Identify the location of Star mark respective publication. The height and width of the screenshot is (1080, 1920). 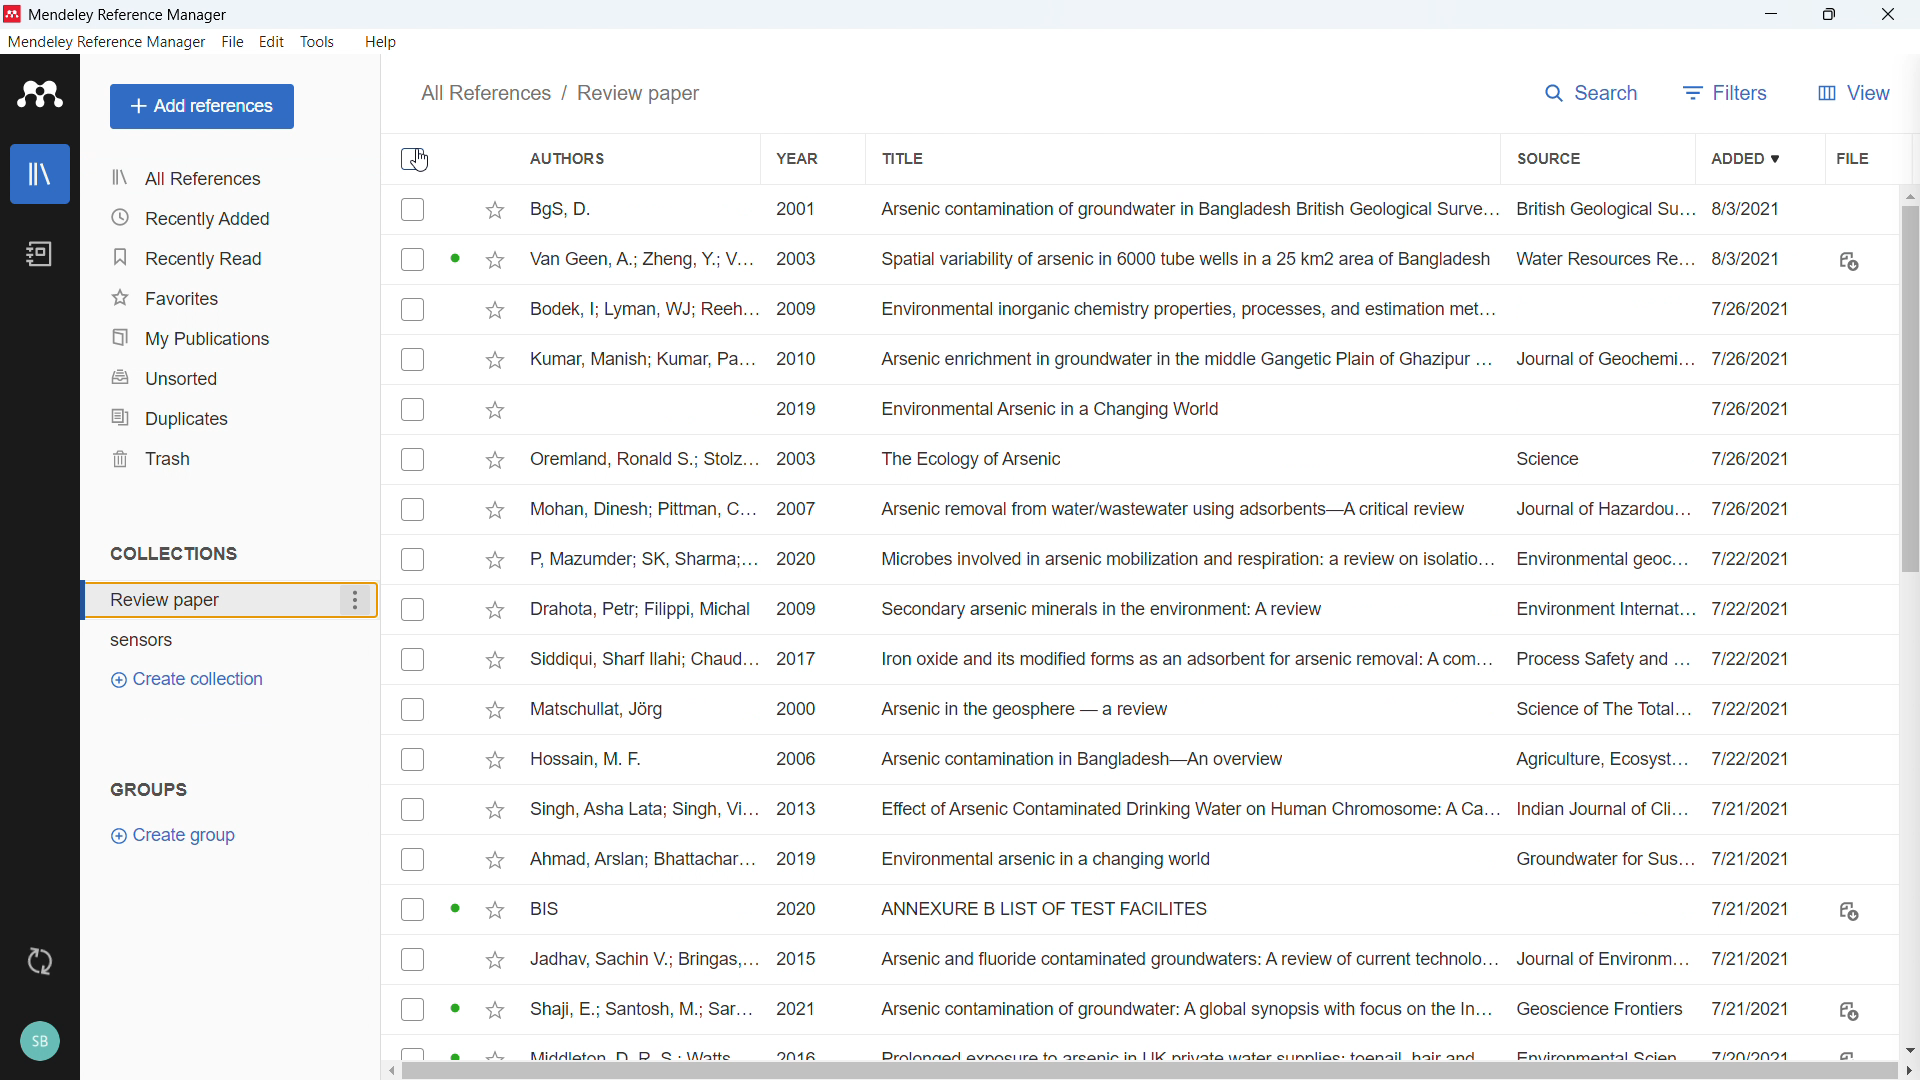
(496, 760).